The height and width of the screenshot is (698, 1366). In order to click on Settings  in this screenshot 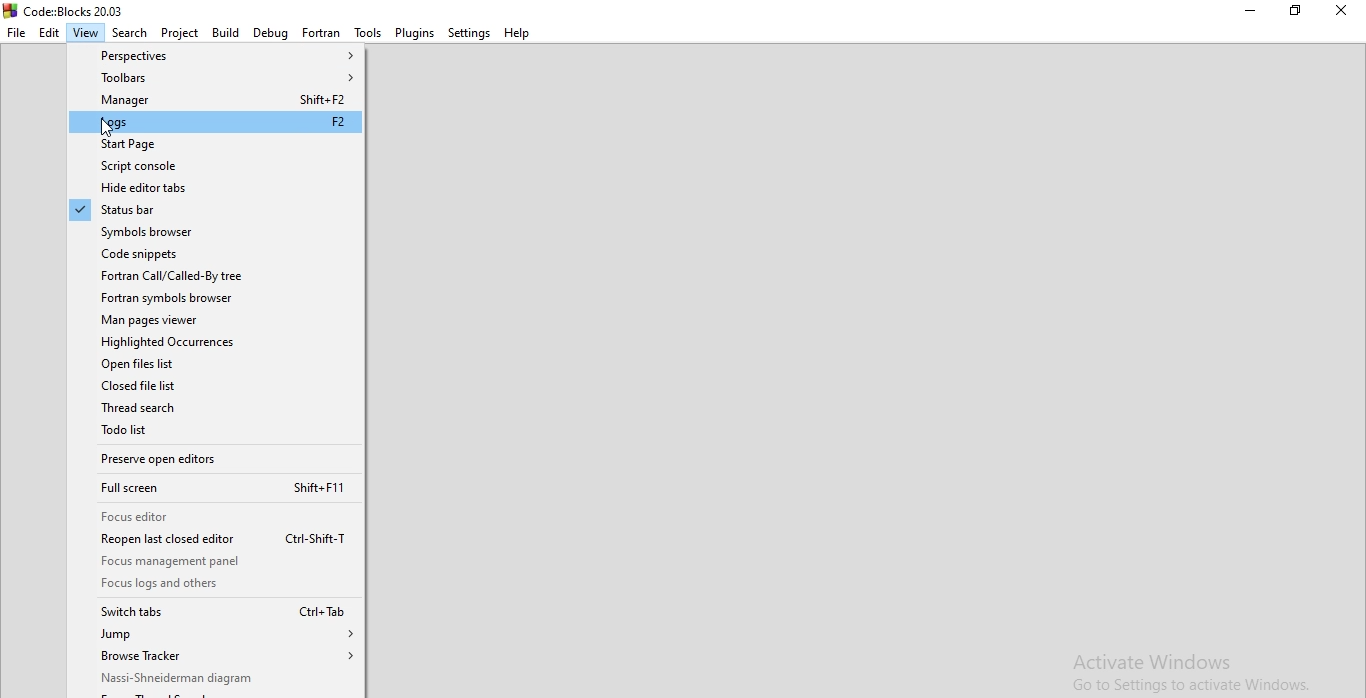, I will do `click(469, 32)`.